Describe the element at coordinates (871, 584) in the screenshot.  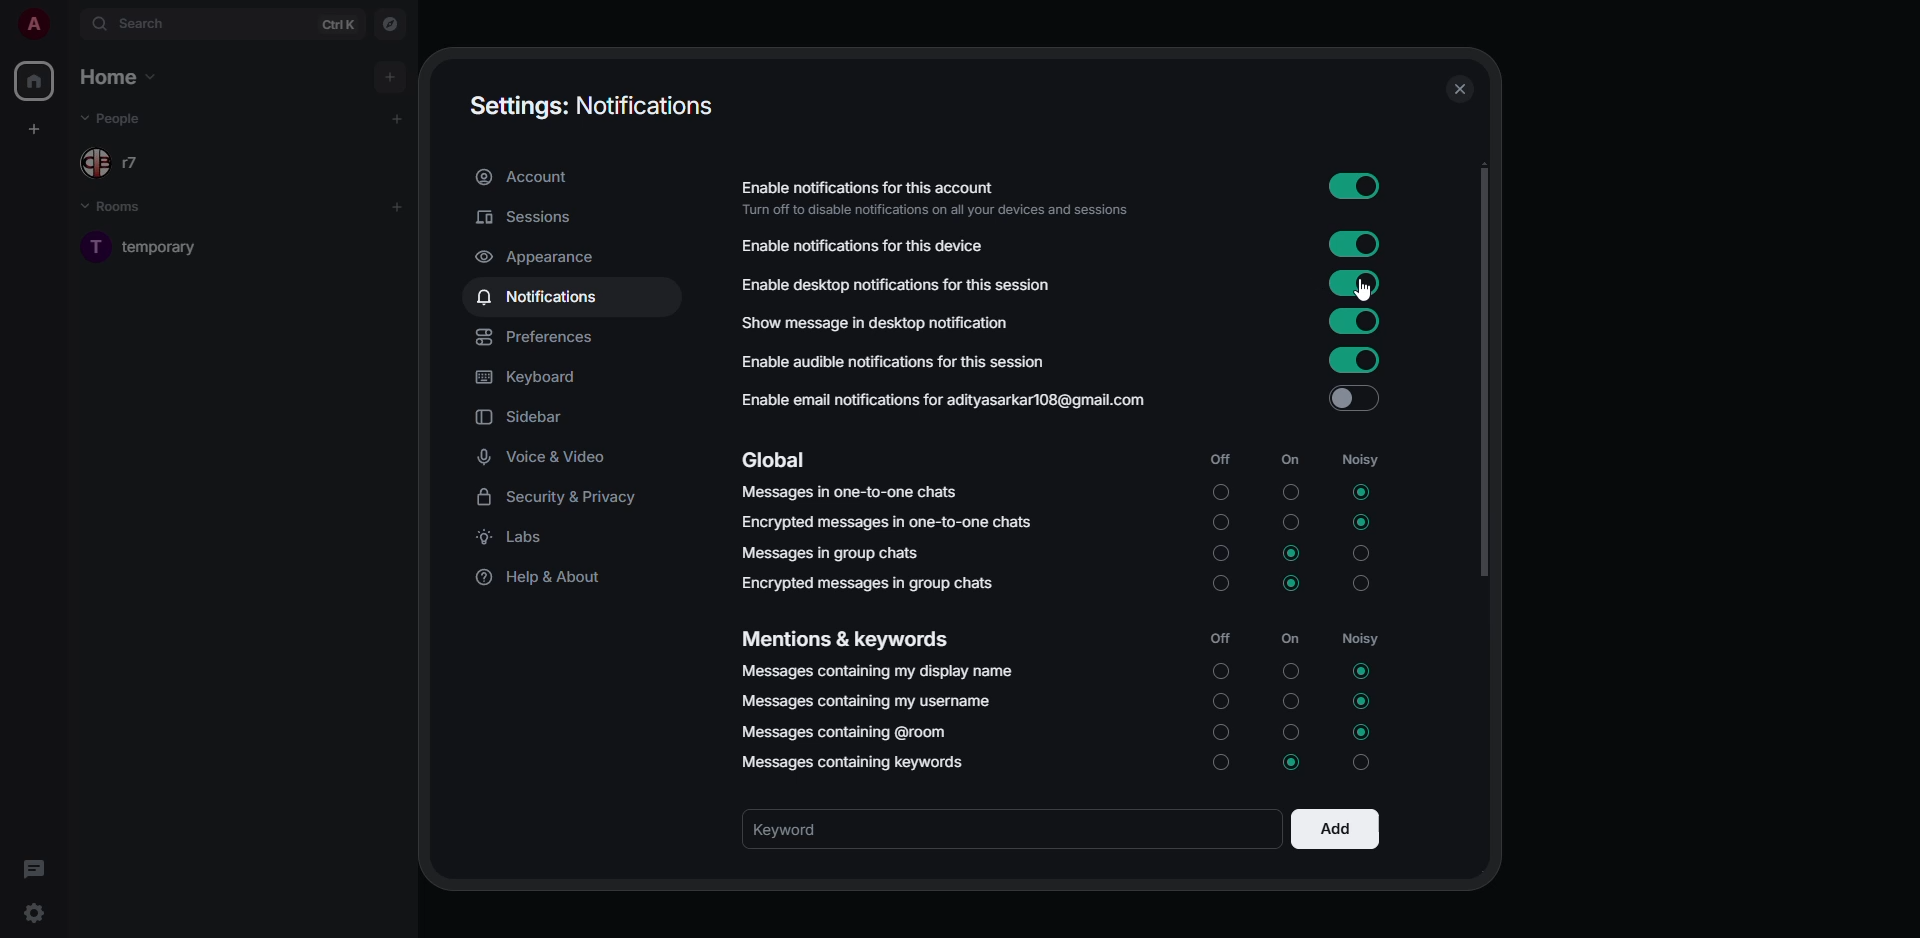
I see `encrypted messages in group chat` at that location.